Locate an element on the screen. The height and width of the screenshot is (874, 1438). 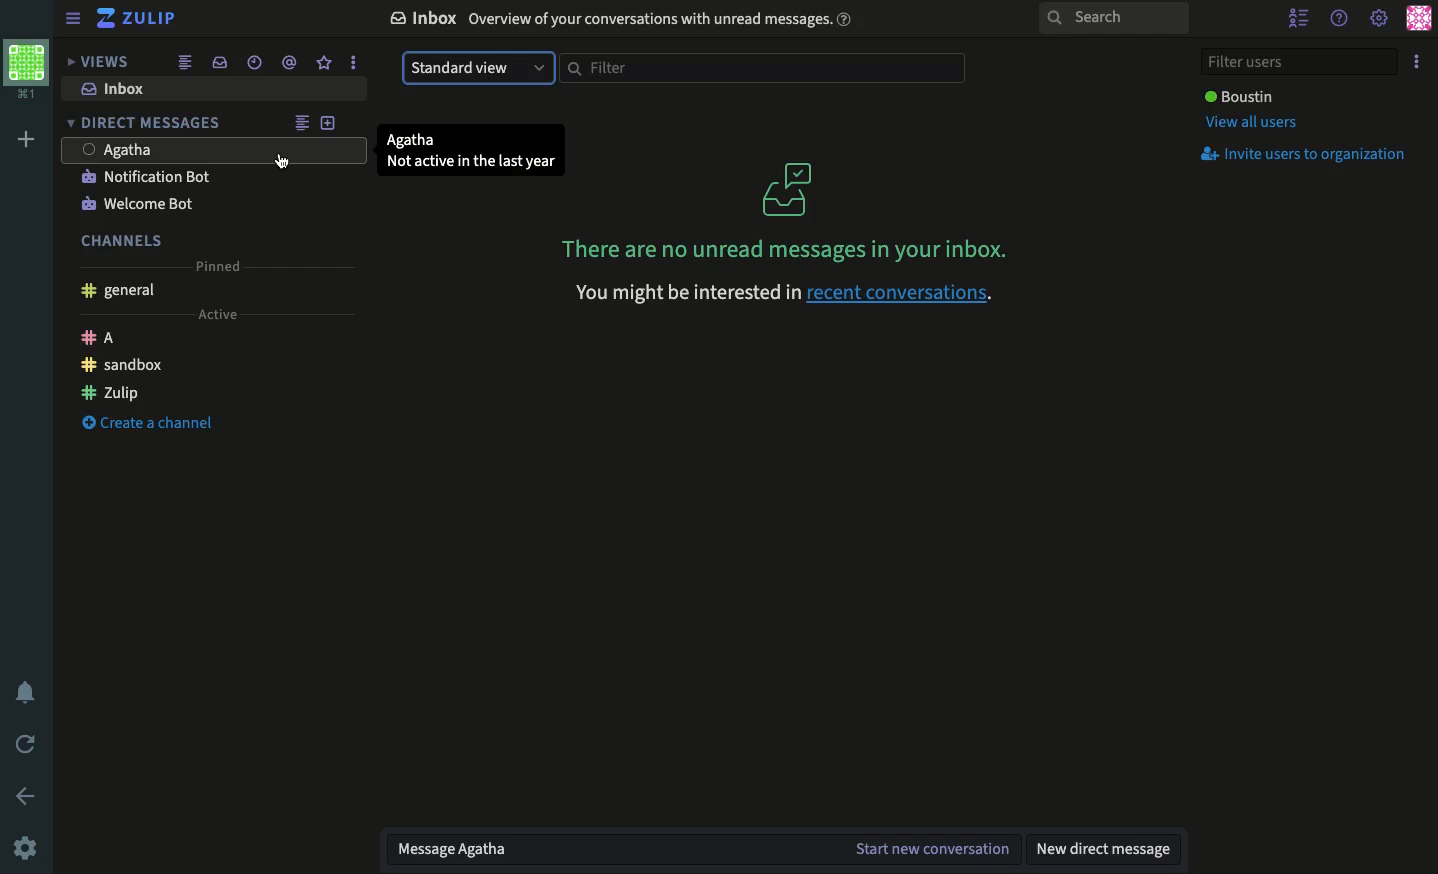
thread is located at coordinates (293, 64).